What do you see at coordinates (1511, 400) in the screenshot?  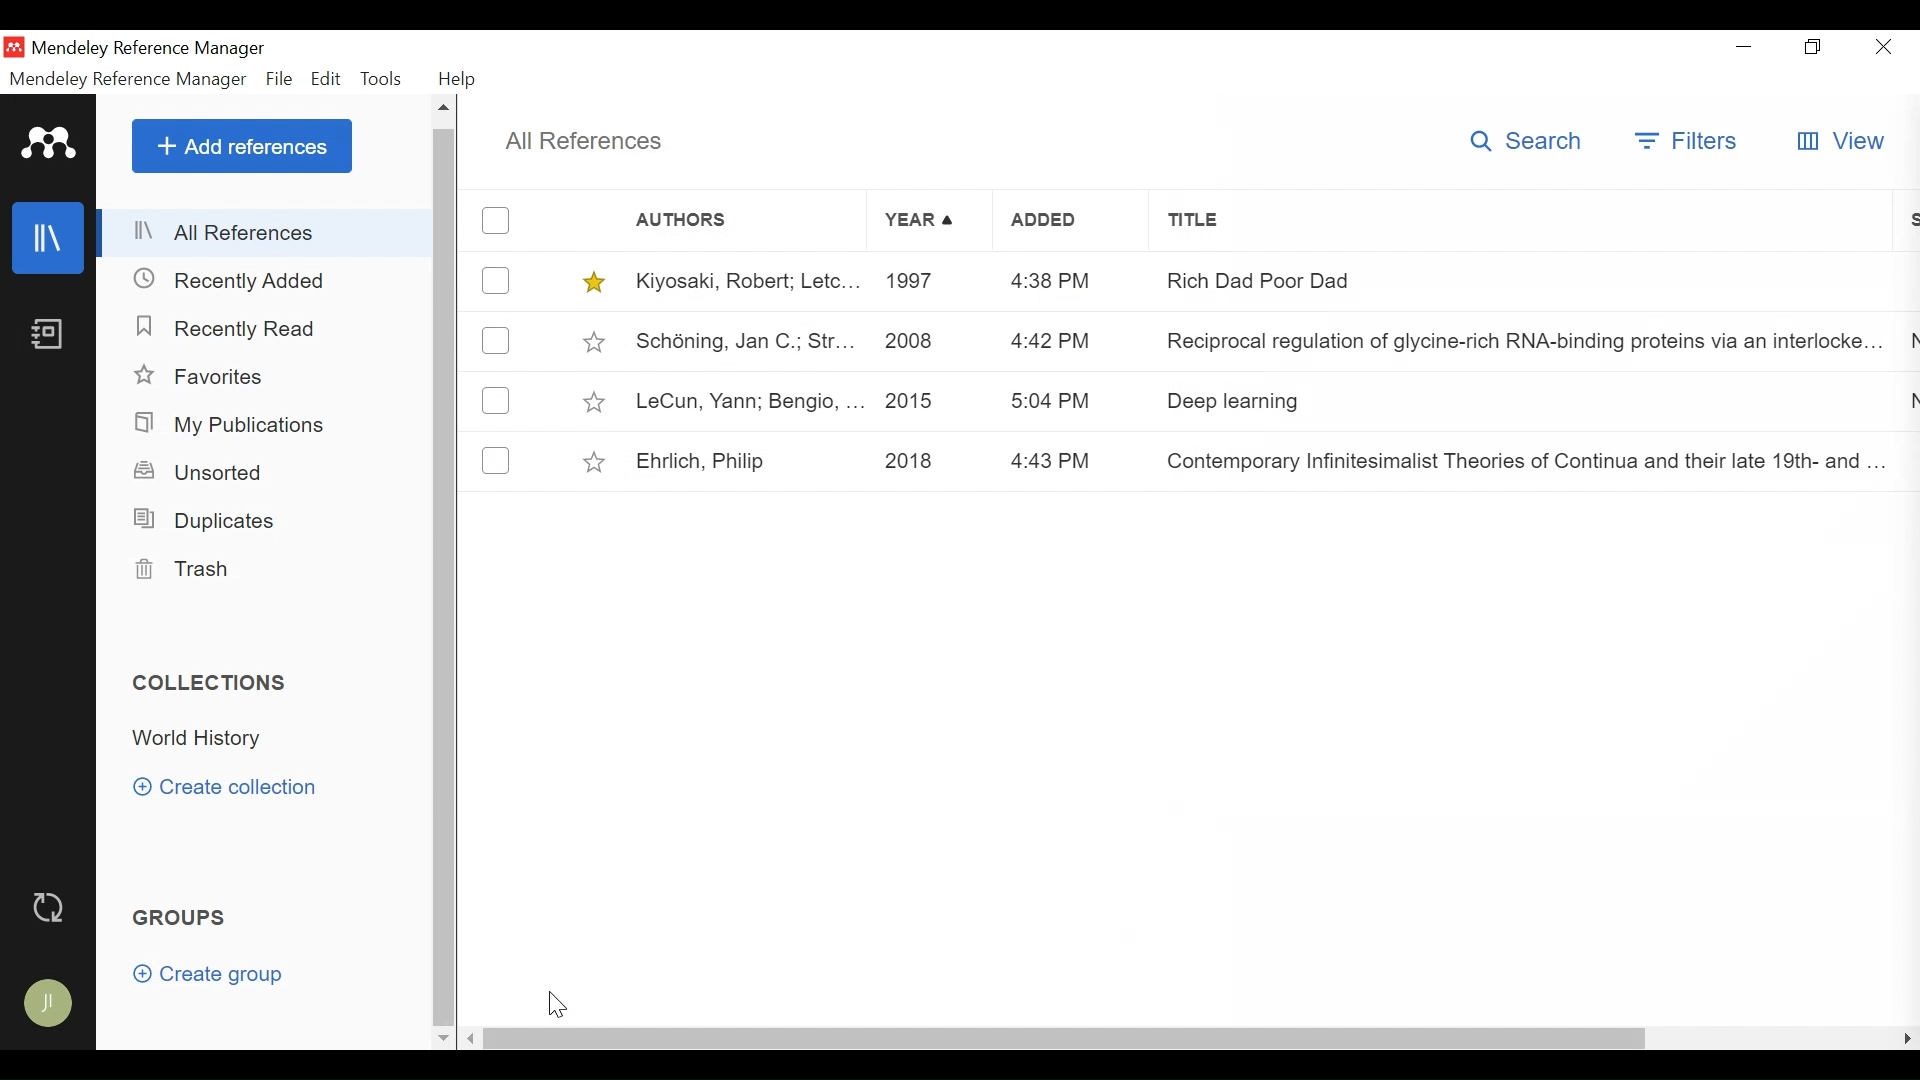 I see `Deep learning` at bounding box center [1511, 400].